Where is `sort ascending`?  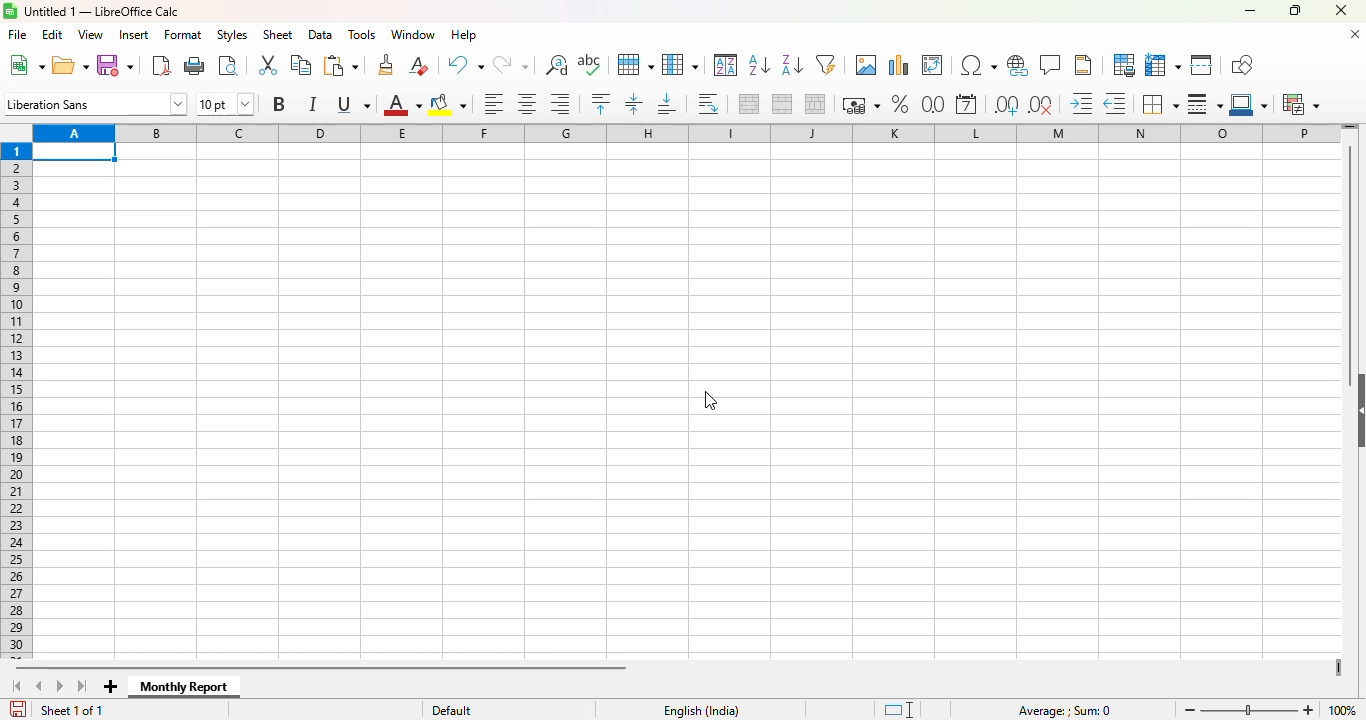 sort ascending is located at coordinates (759, 64).